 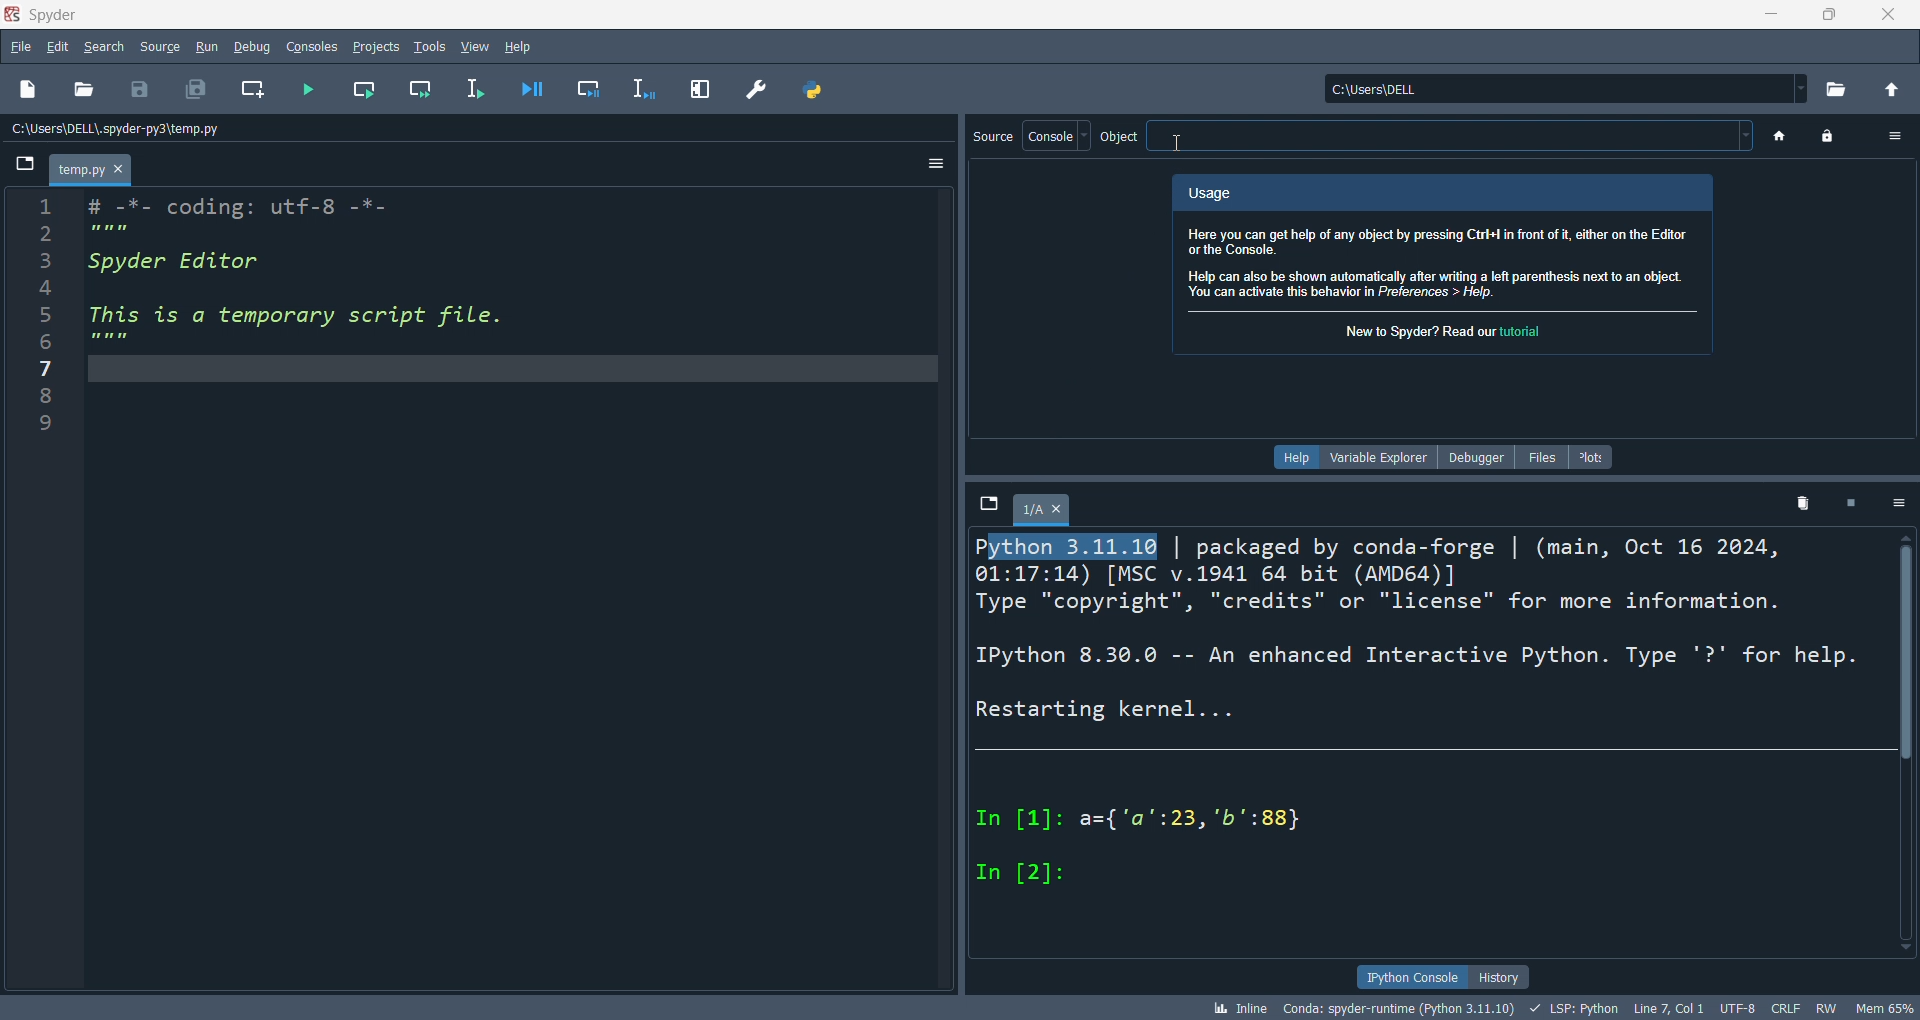 What do you see at coordinates (255, 44) in the screenshot?
I see `debug` at bounding box center [255, 44].